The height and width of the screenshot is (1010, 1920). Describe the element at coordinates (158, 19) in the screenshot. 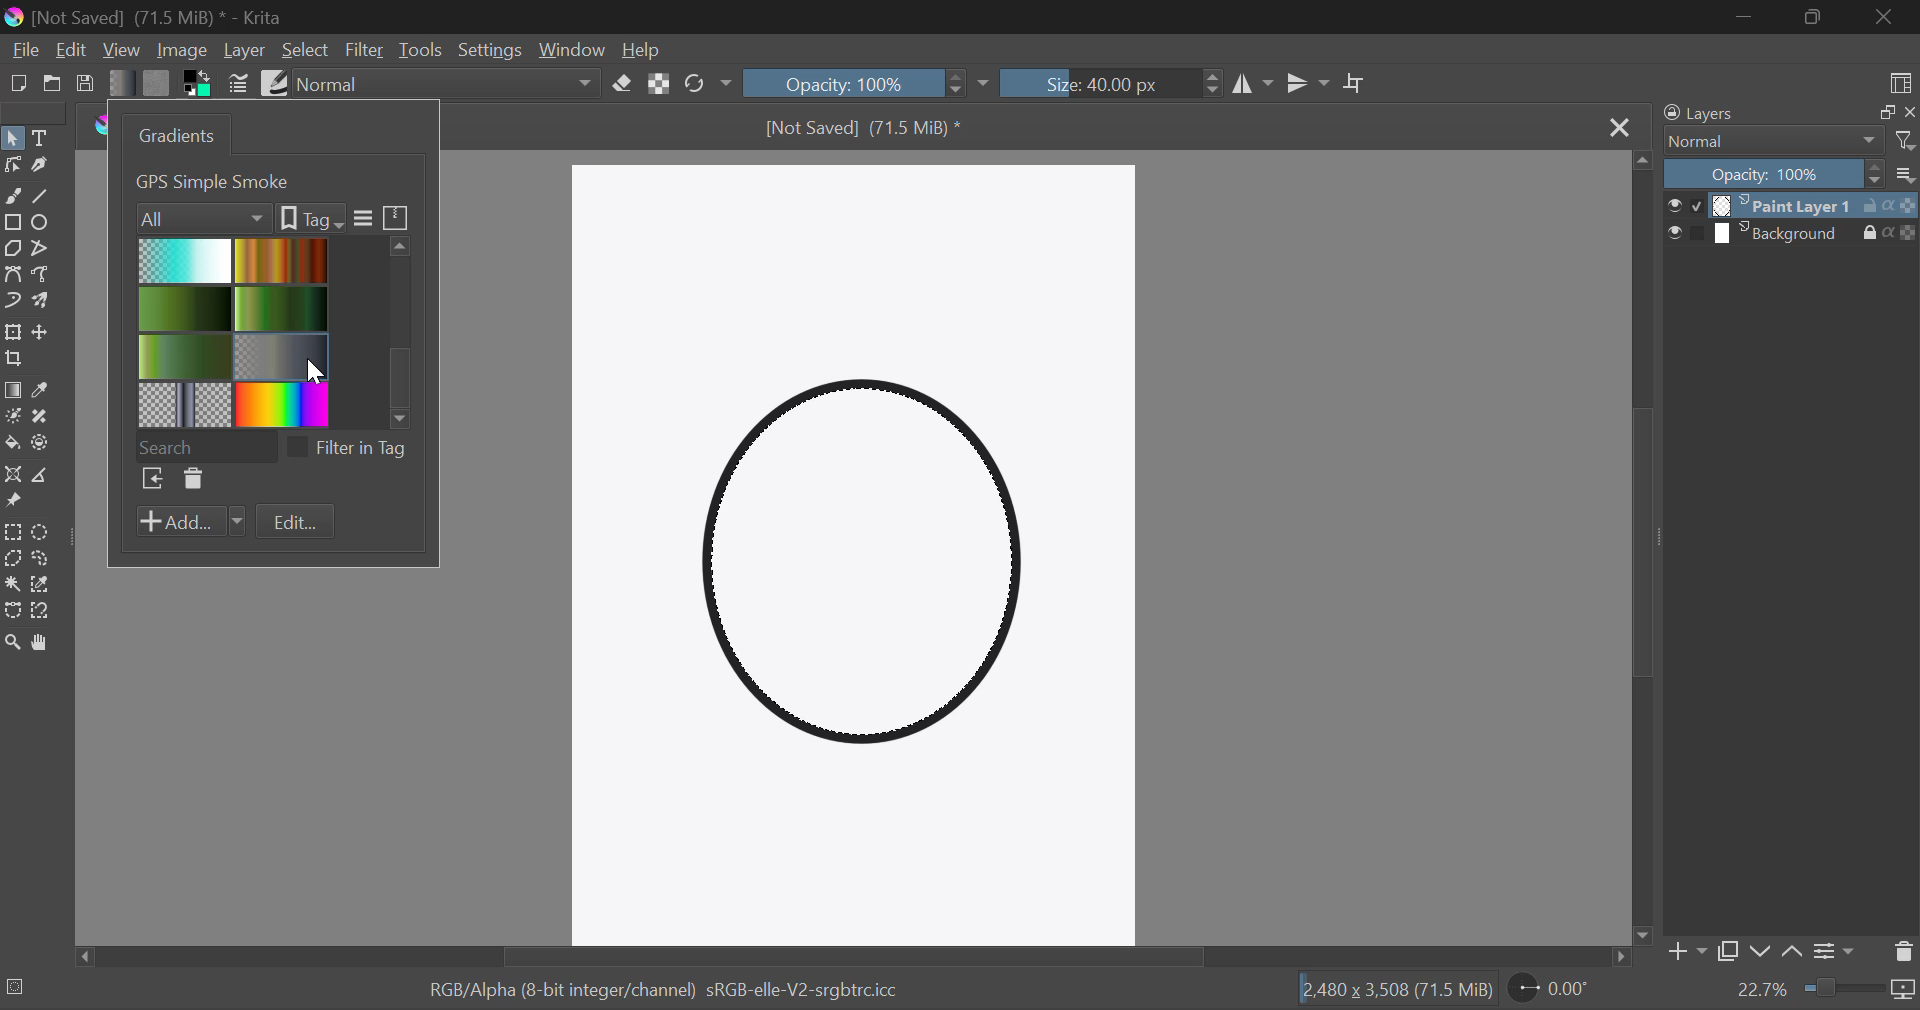

I see `[Not Saved] (71.5 MiB) * - Krita` at that location.